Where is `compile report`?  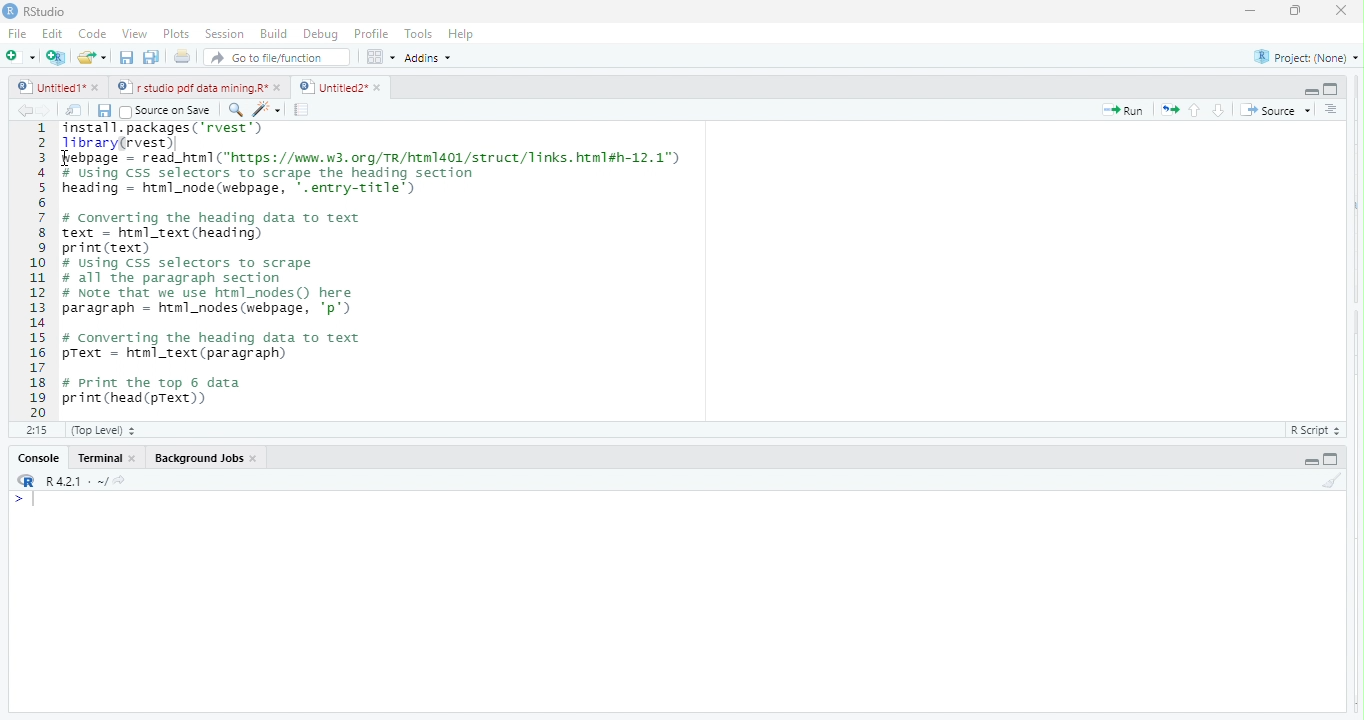
compile report is located at coordinates (303, 111).